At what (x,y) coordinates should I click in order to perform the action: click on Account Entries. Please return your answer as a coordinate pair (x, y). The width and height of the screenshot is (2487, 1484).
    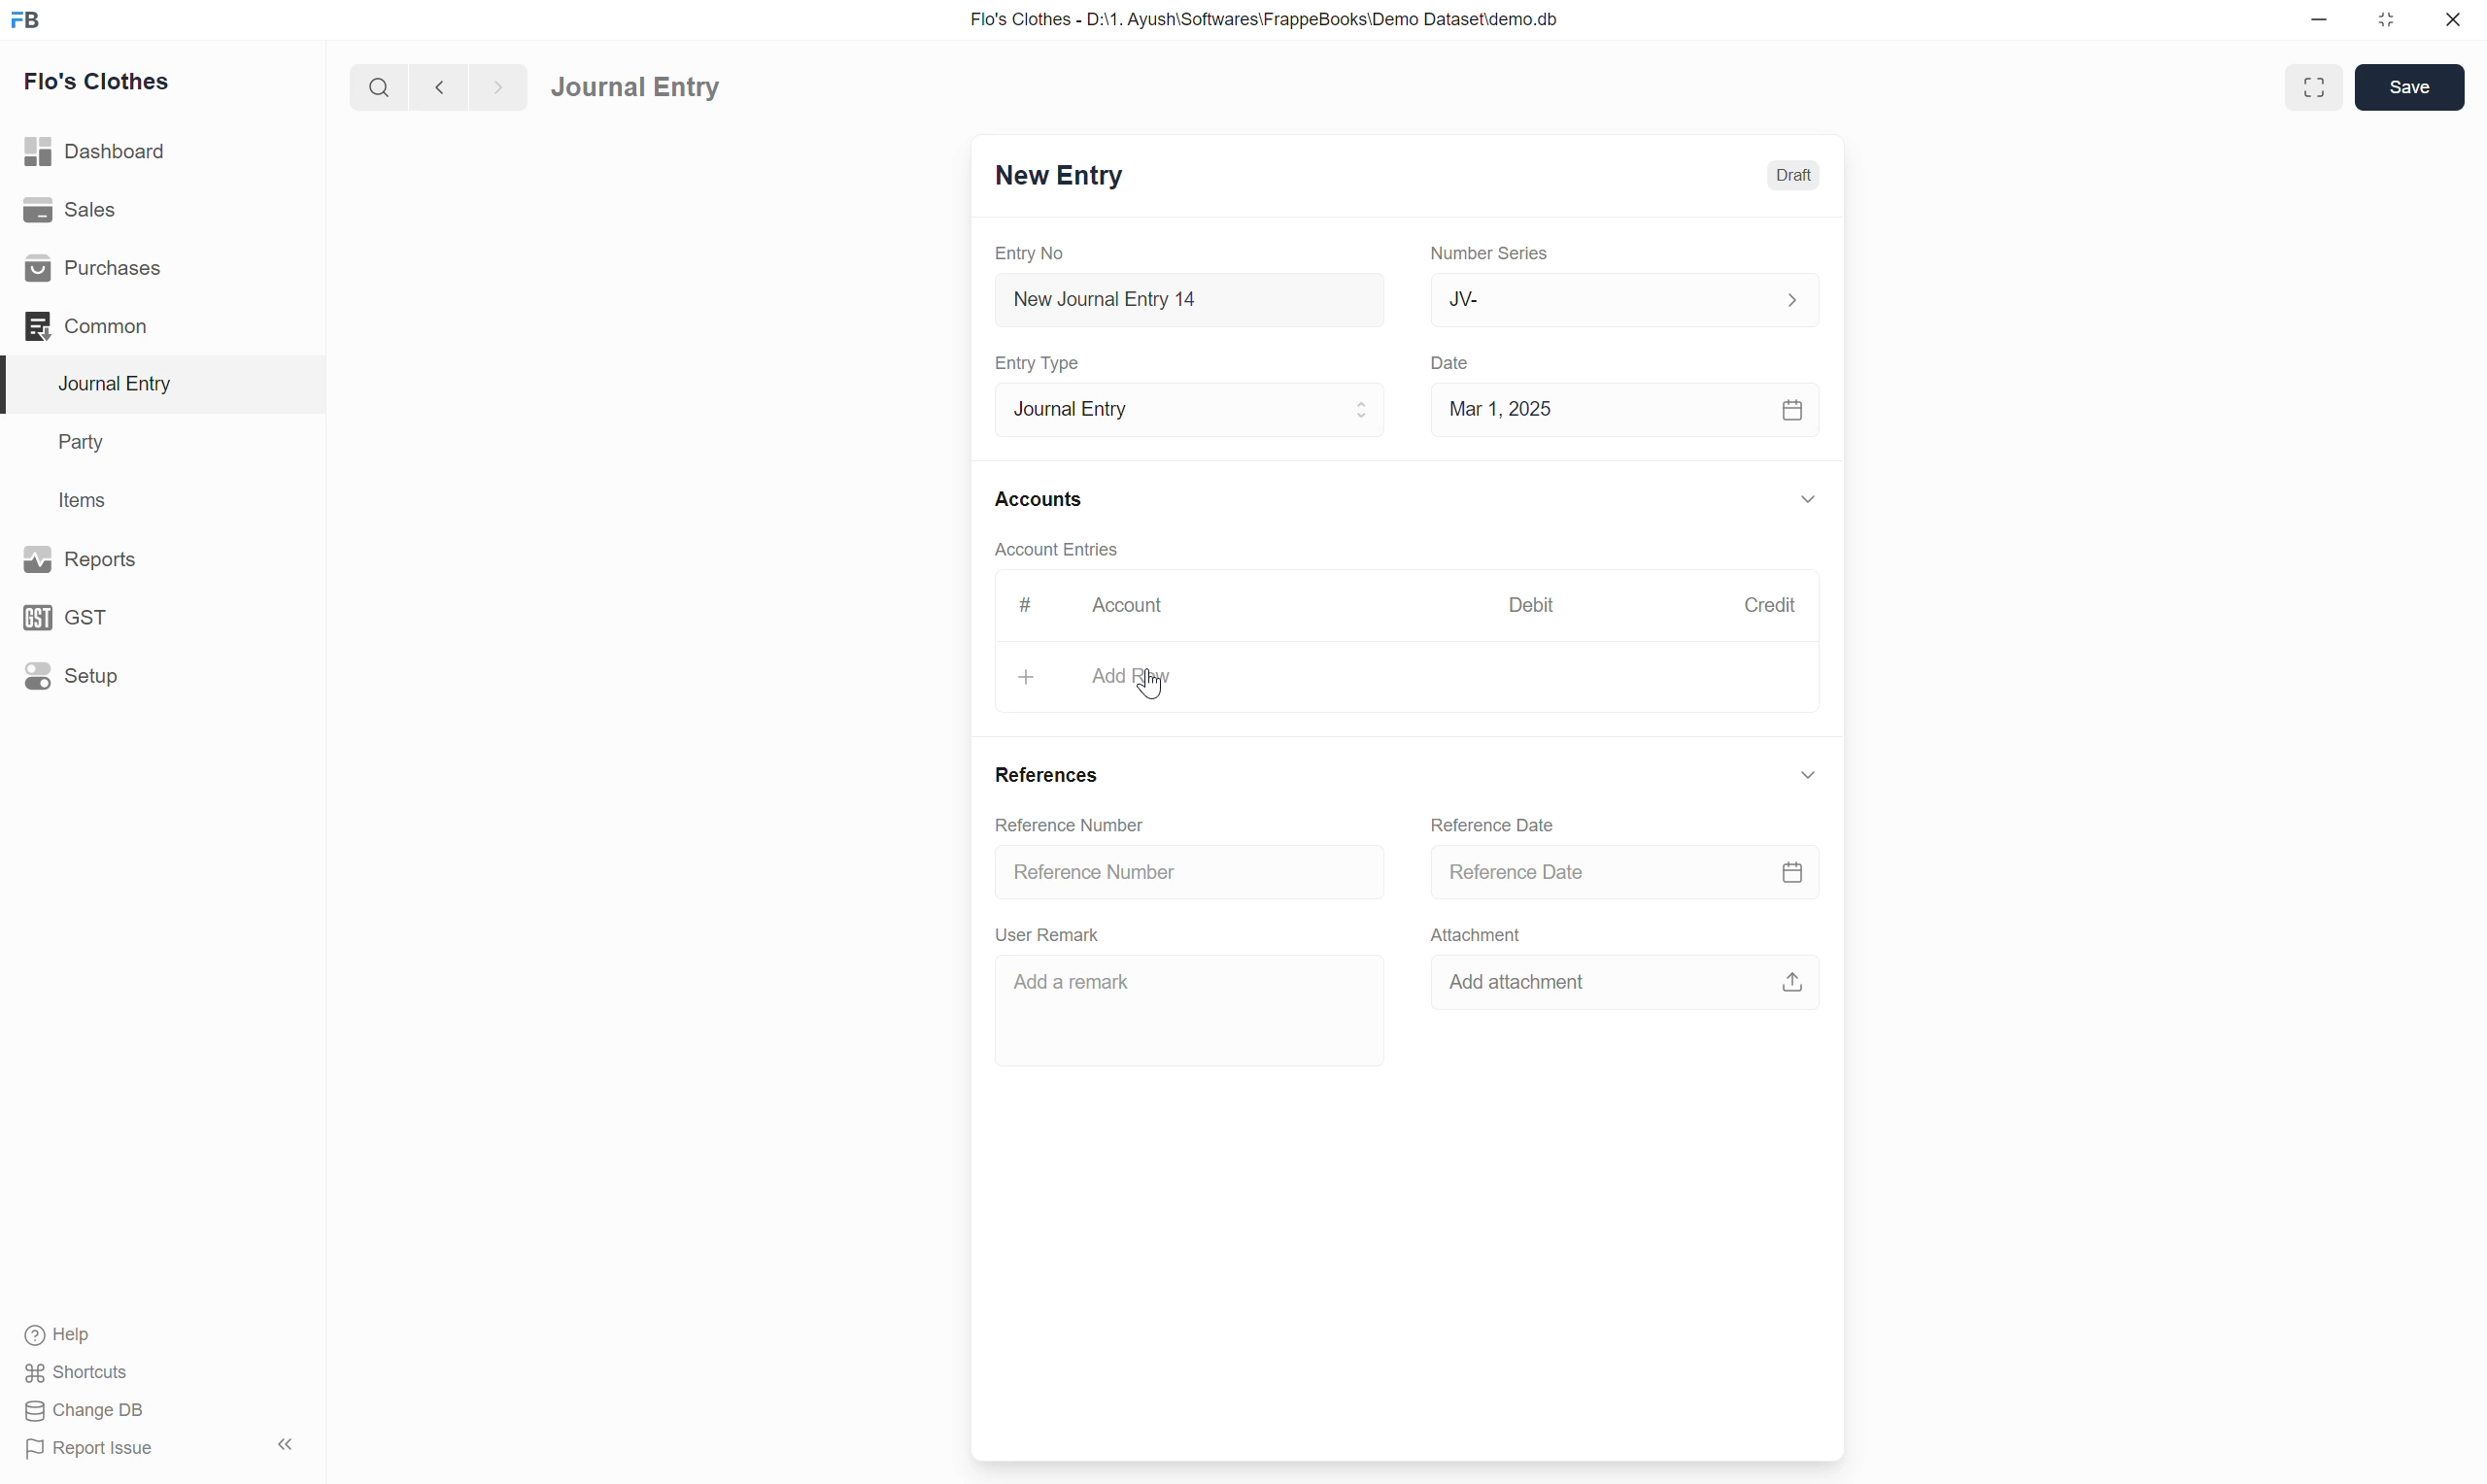
    Looking at the image, I should click on (1058, 547).